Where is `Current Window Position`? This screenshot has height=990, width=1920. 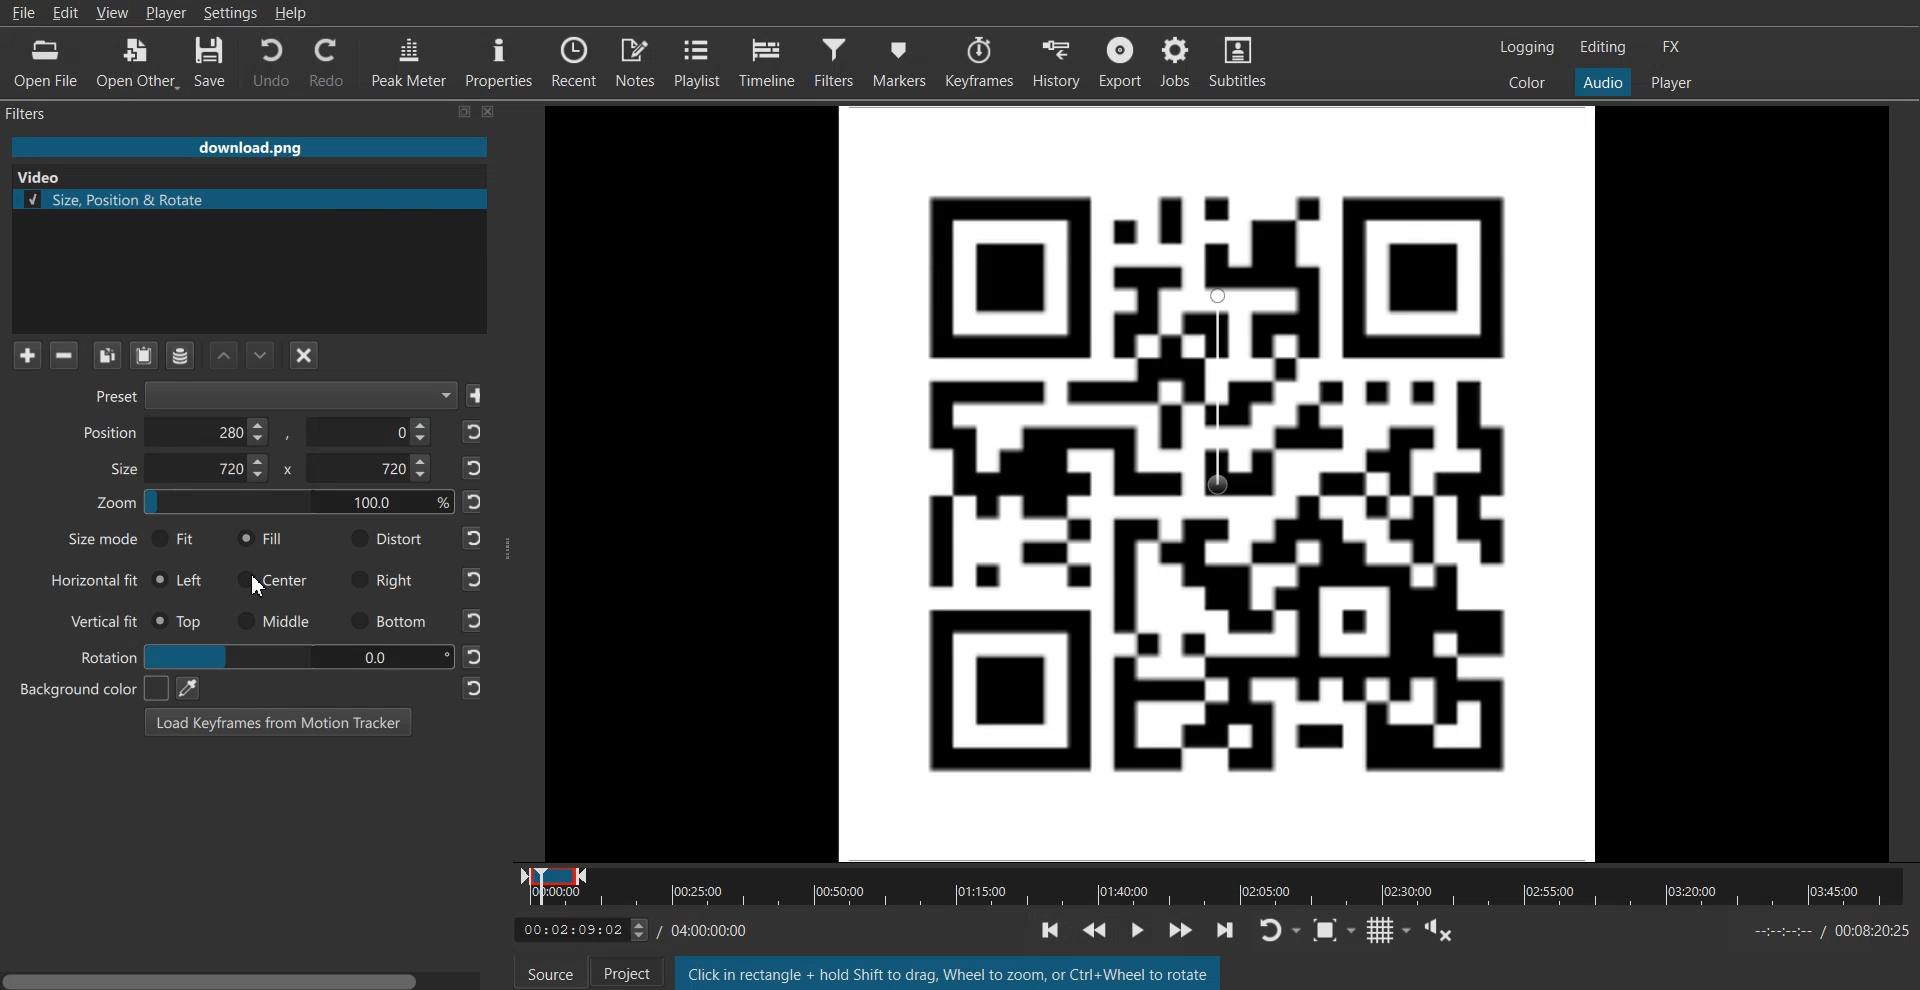 Current Window Position is located at coordinates (554, 871).